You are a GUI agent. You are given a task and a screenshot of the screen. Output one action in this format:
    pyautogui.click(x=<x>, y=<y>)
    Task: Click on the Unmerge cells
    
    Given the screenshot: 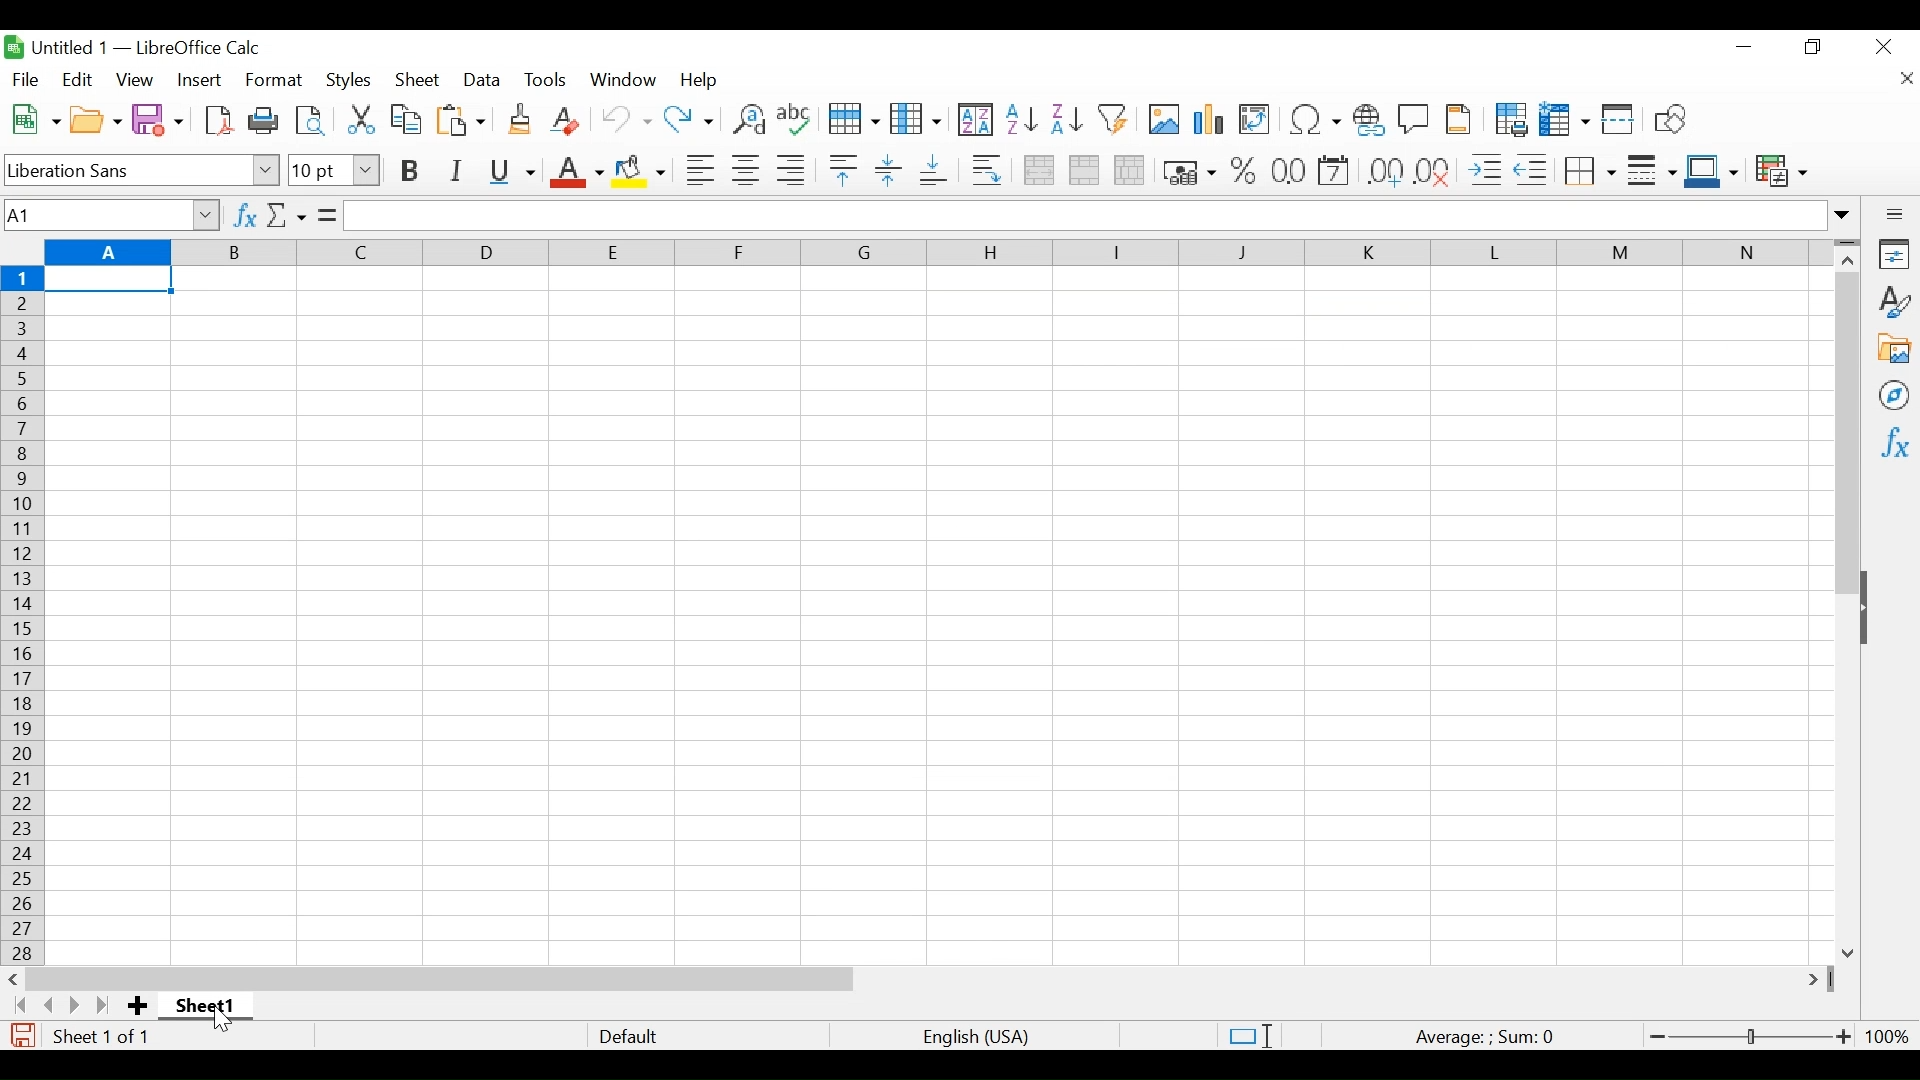 What is the action you would take?
    pyautogui.click(x=1130, y=171)
    